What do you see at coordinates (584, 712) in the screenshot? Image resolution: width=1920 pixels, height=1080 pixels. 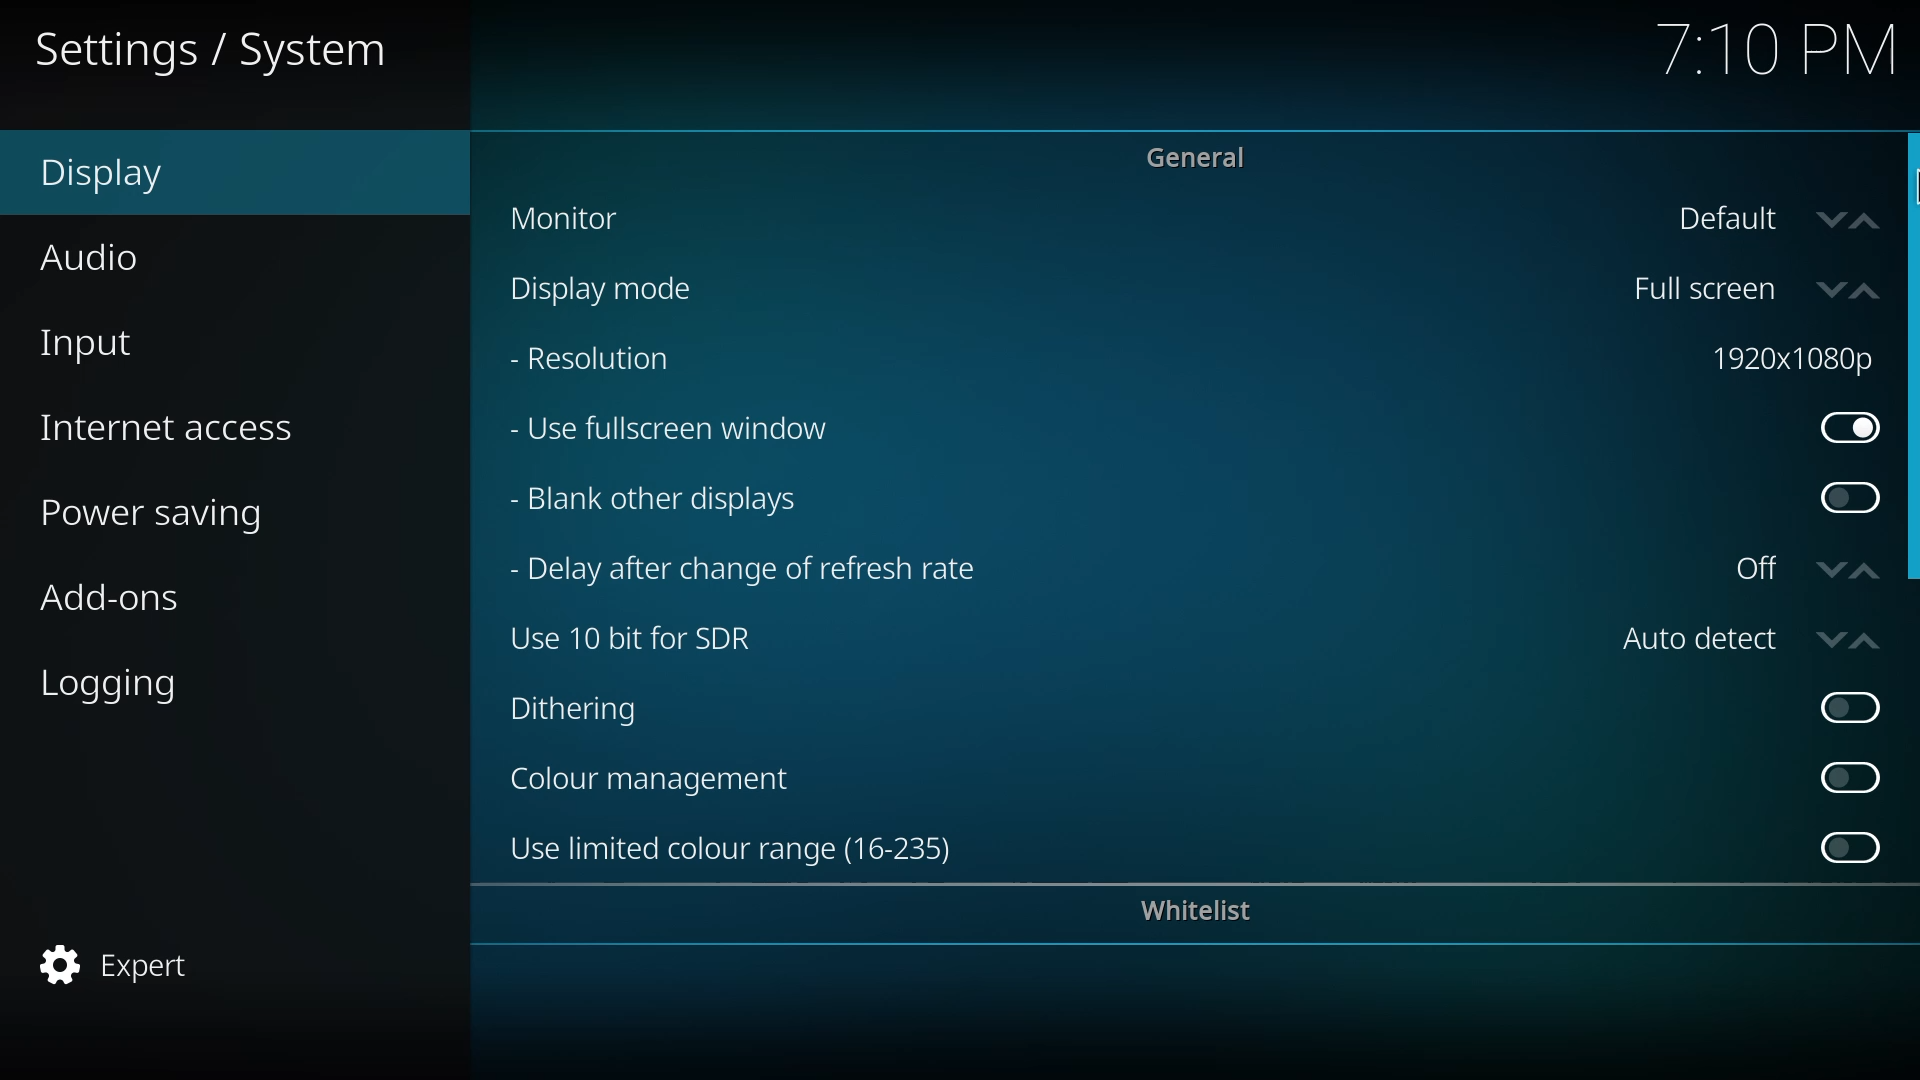 I see `dithering` at bounding box center [584, 712].